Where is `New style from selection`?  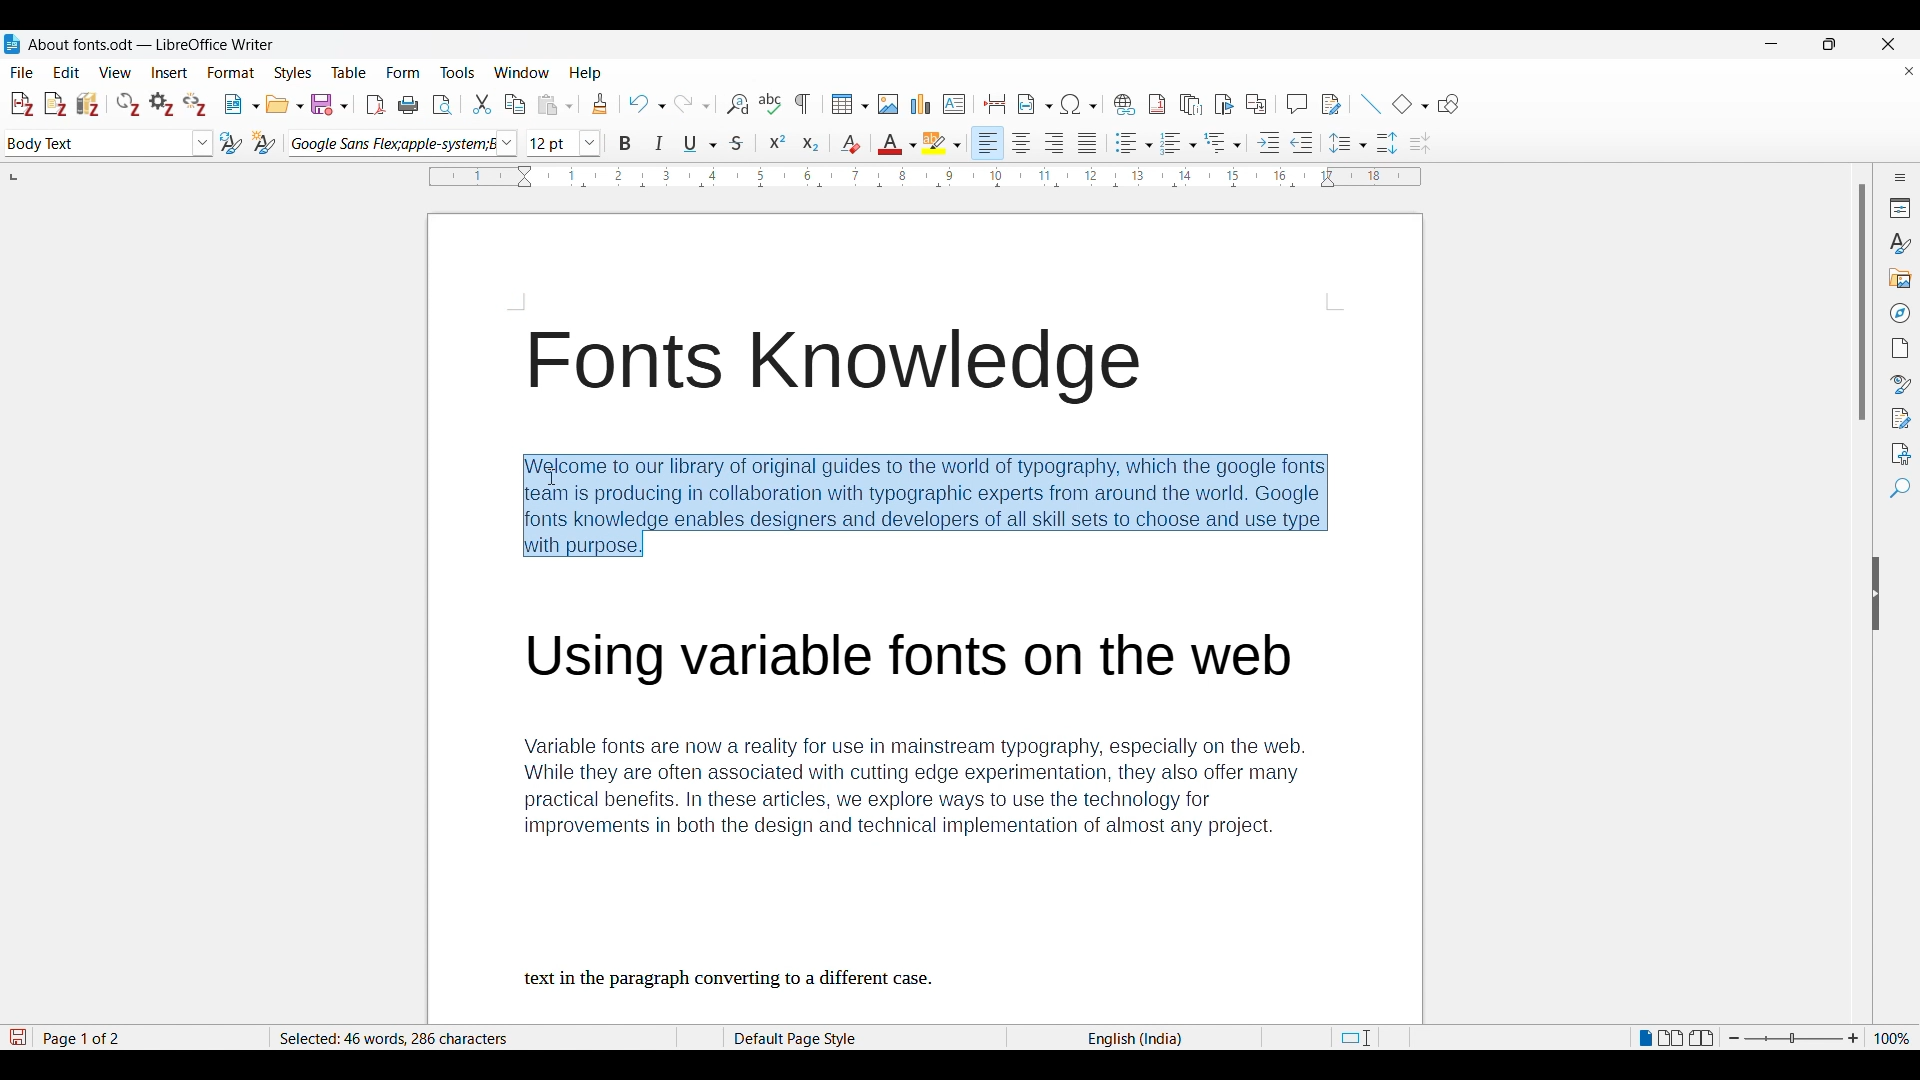 New style from selection is located at coordinates (264, 143).